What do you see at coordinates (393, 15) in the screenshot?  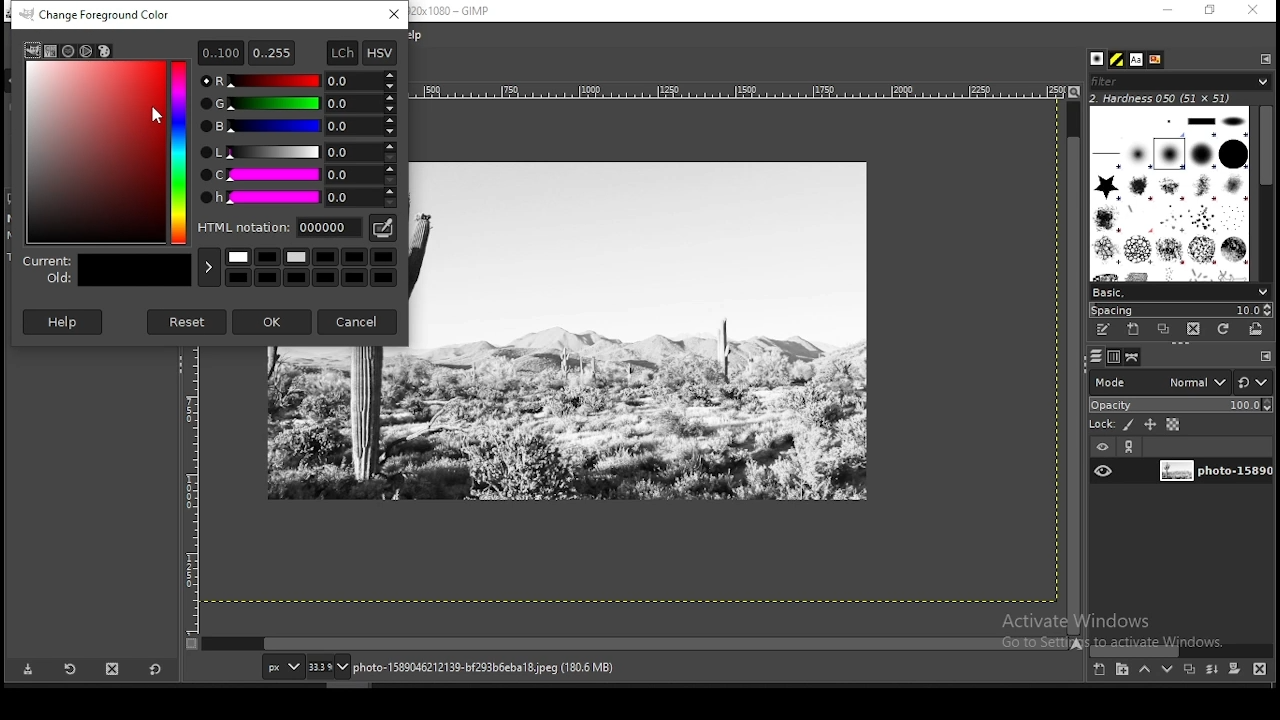 I see `close window` at bounding box center [393, 15].